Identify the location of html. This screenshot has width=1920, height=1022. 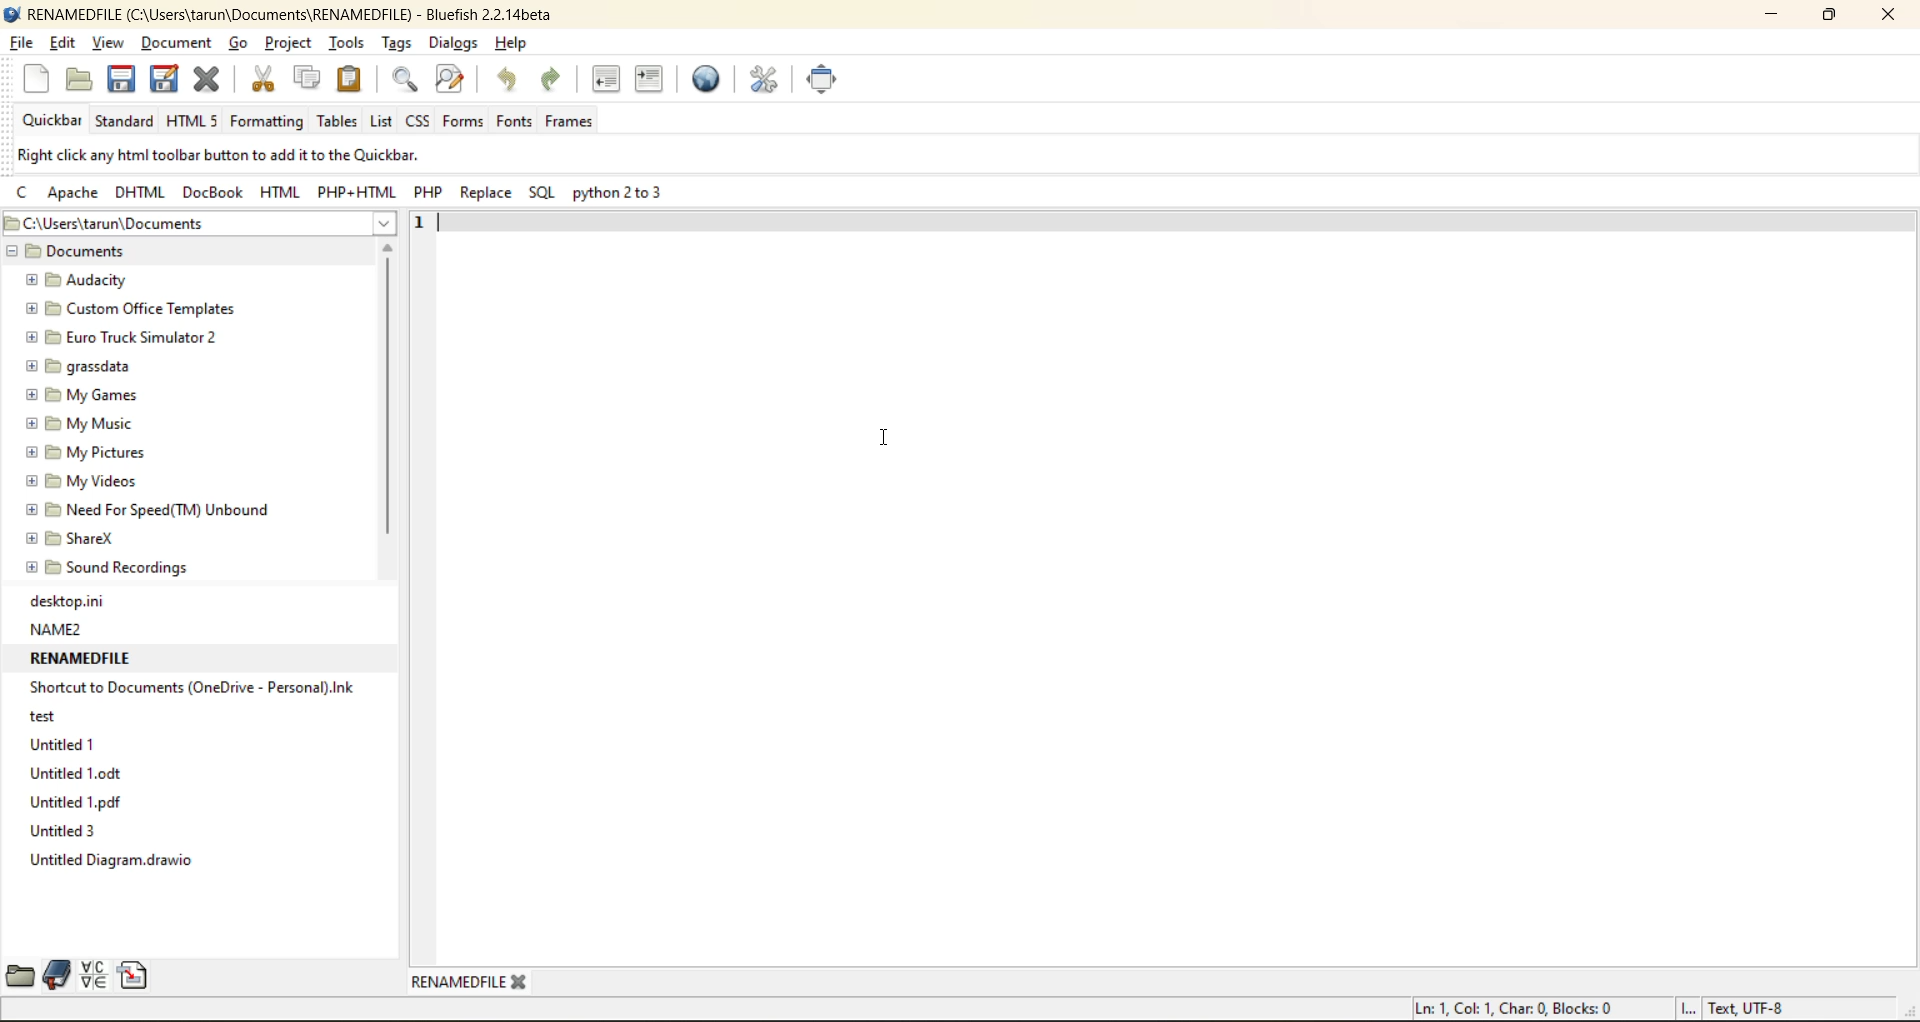
(279, 193).